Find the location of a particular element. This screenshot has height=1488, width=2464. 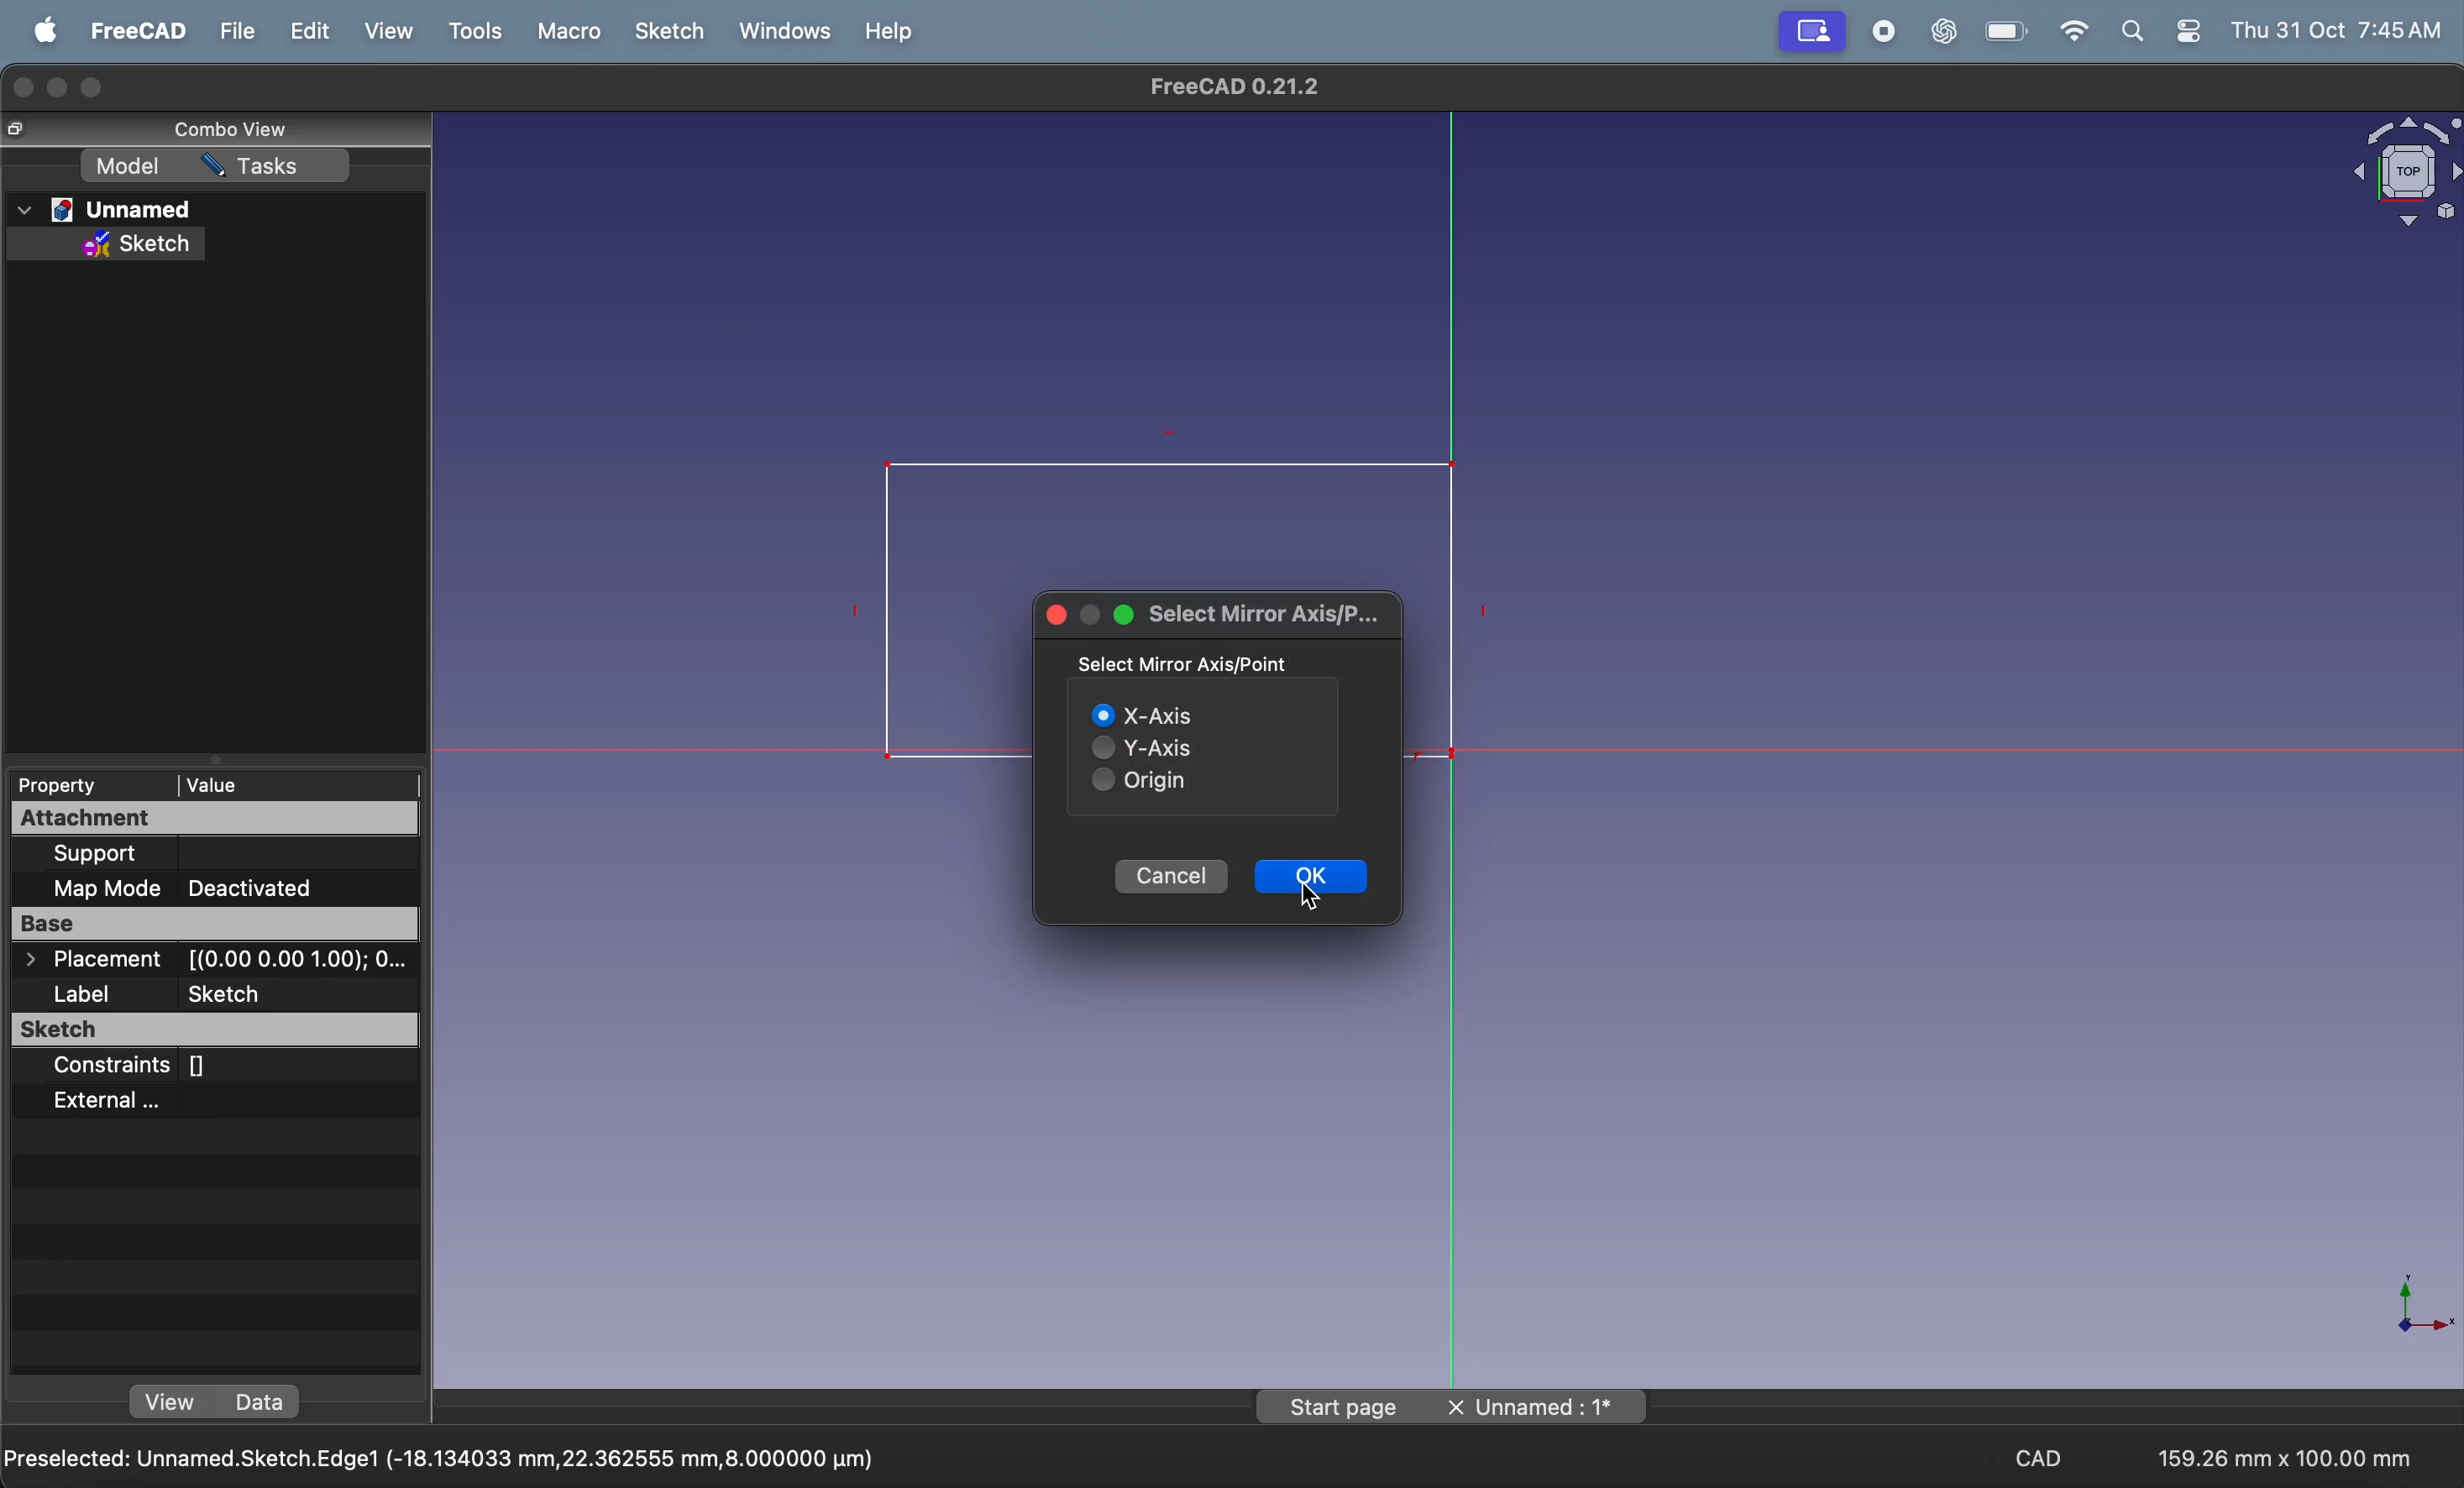

thu 31 oct 7.45 am is located at coordinates (2337, 29).